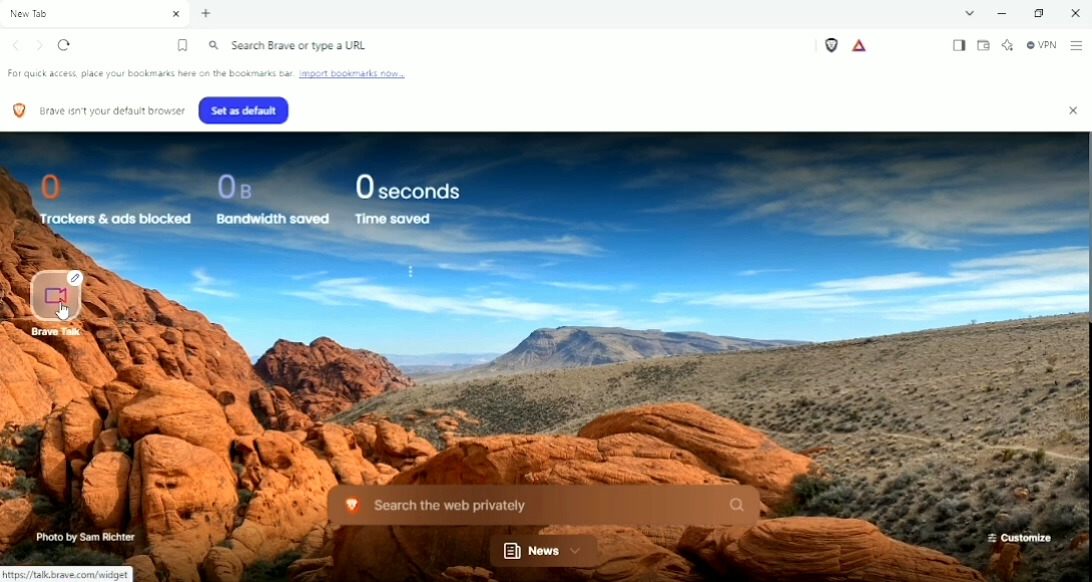 The image size is (1092, 582). Describe the element at coordinates (1045, 14) in the screenshot. I see `Restore` at that location.